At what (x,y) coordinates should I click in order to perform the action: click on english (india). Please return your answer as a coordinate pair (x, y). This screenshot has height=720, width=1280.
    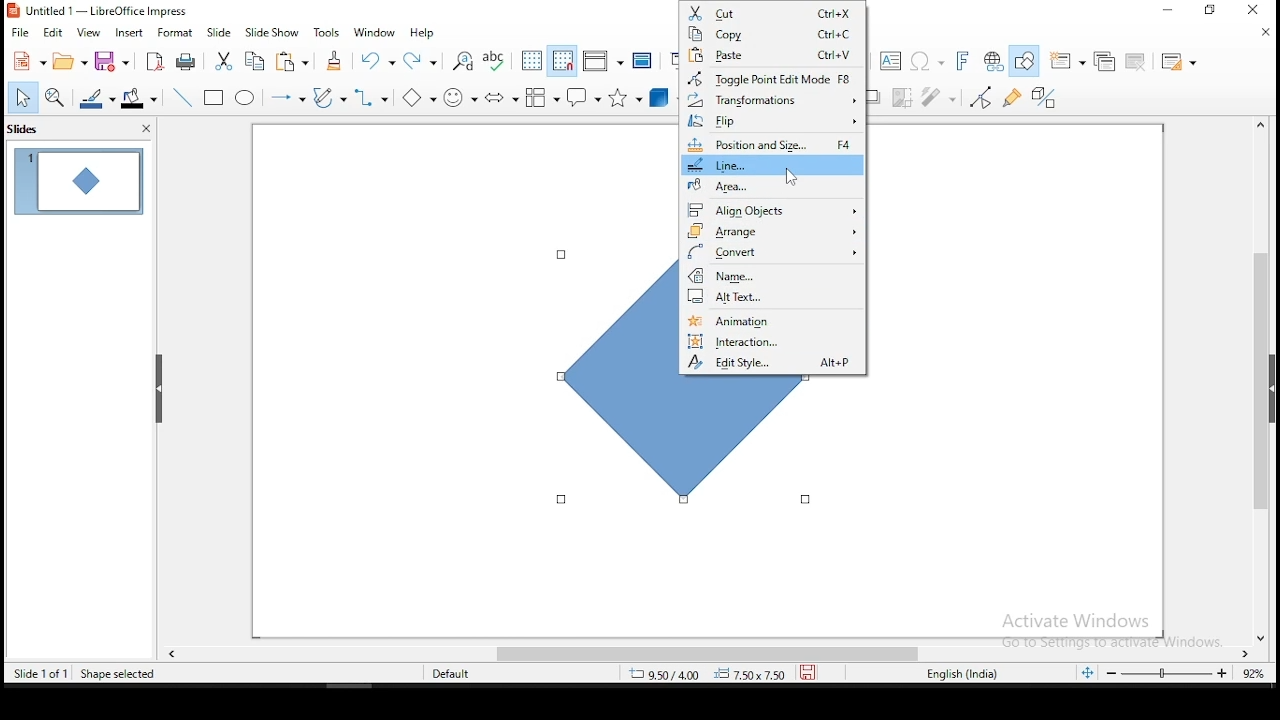
    Looking at the image, I should click on (957, 674).